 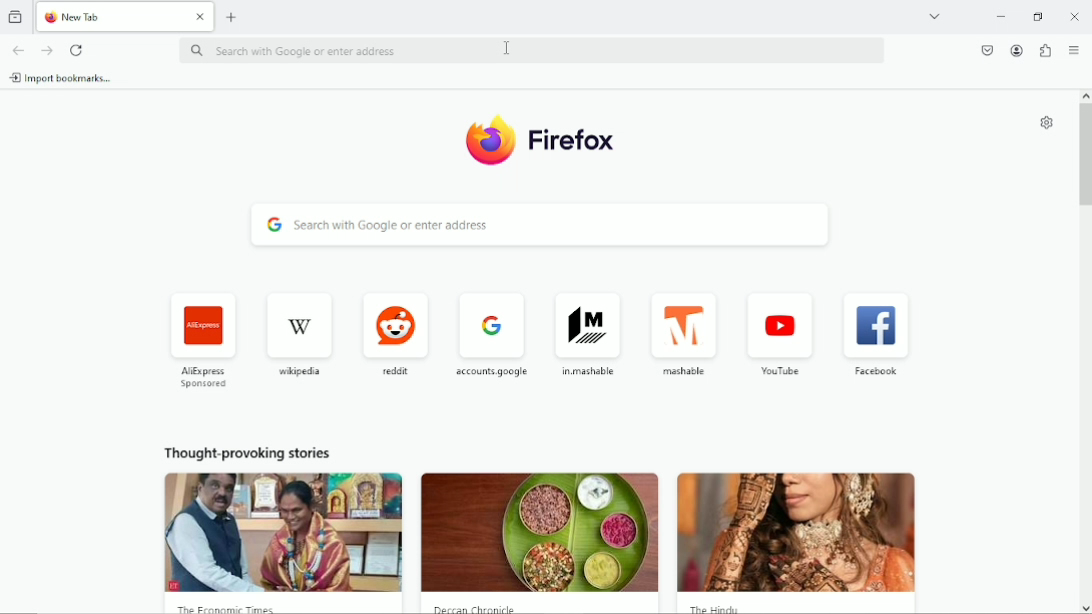 I want to click on you tube, so click(x=783, y=330).